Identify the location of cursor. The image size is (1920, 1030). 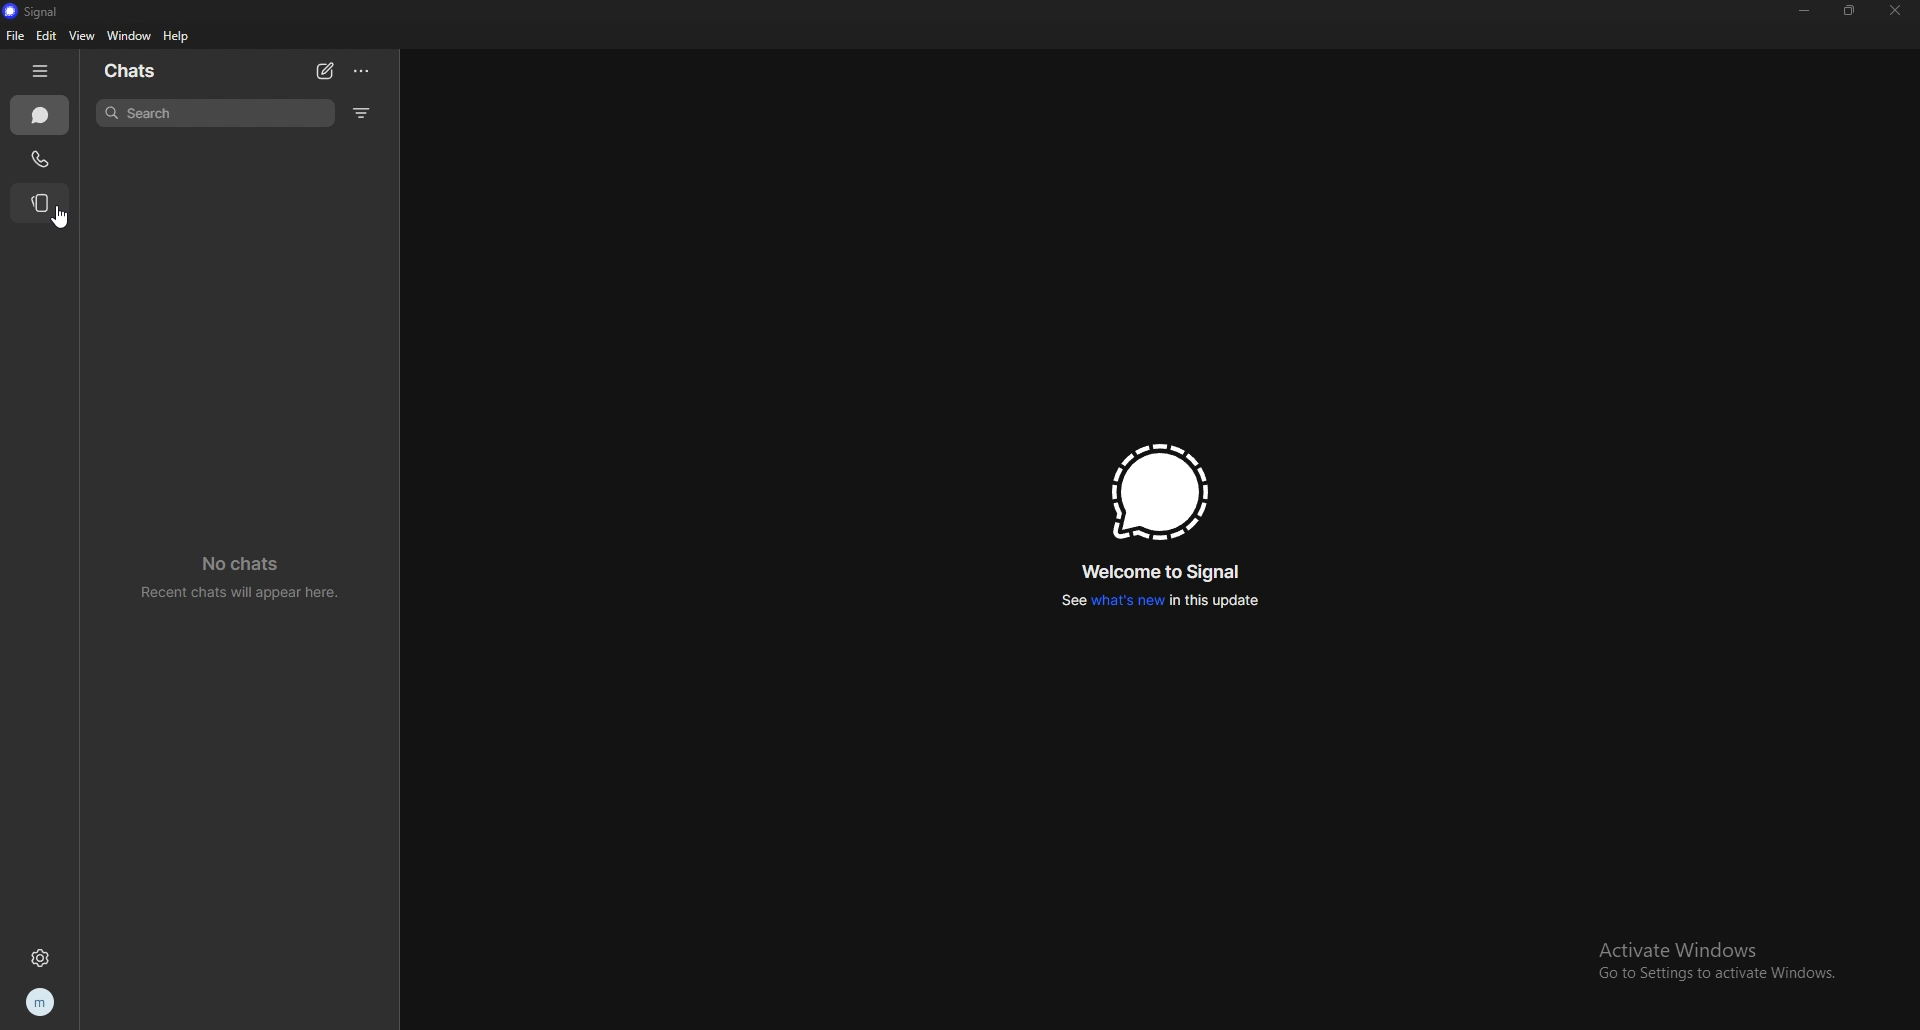
(62, 222).